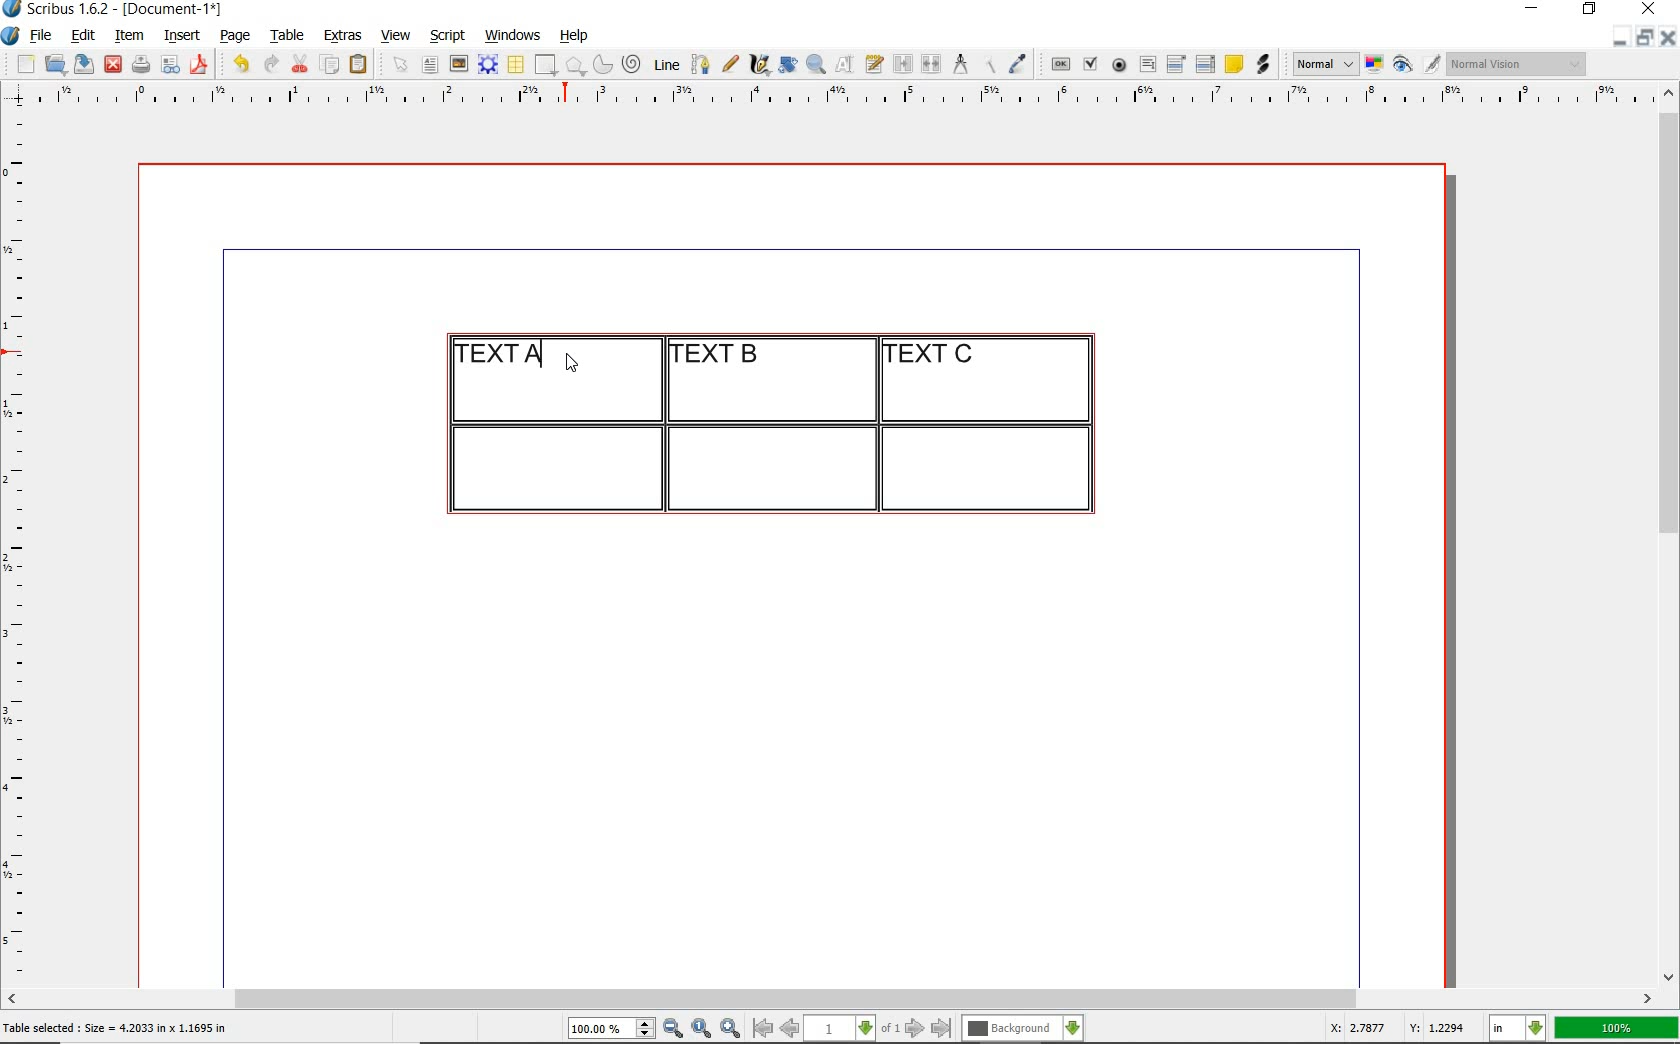 This screenshot has width=1680, height=1044. Describe the element at coordinates (488, 65) in the screenshot. I see `render frame` at that location.